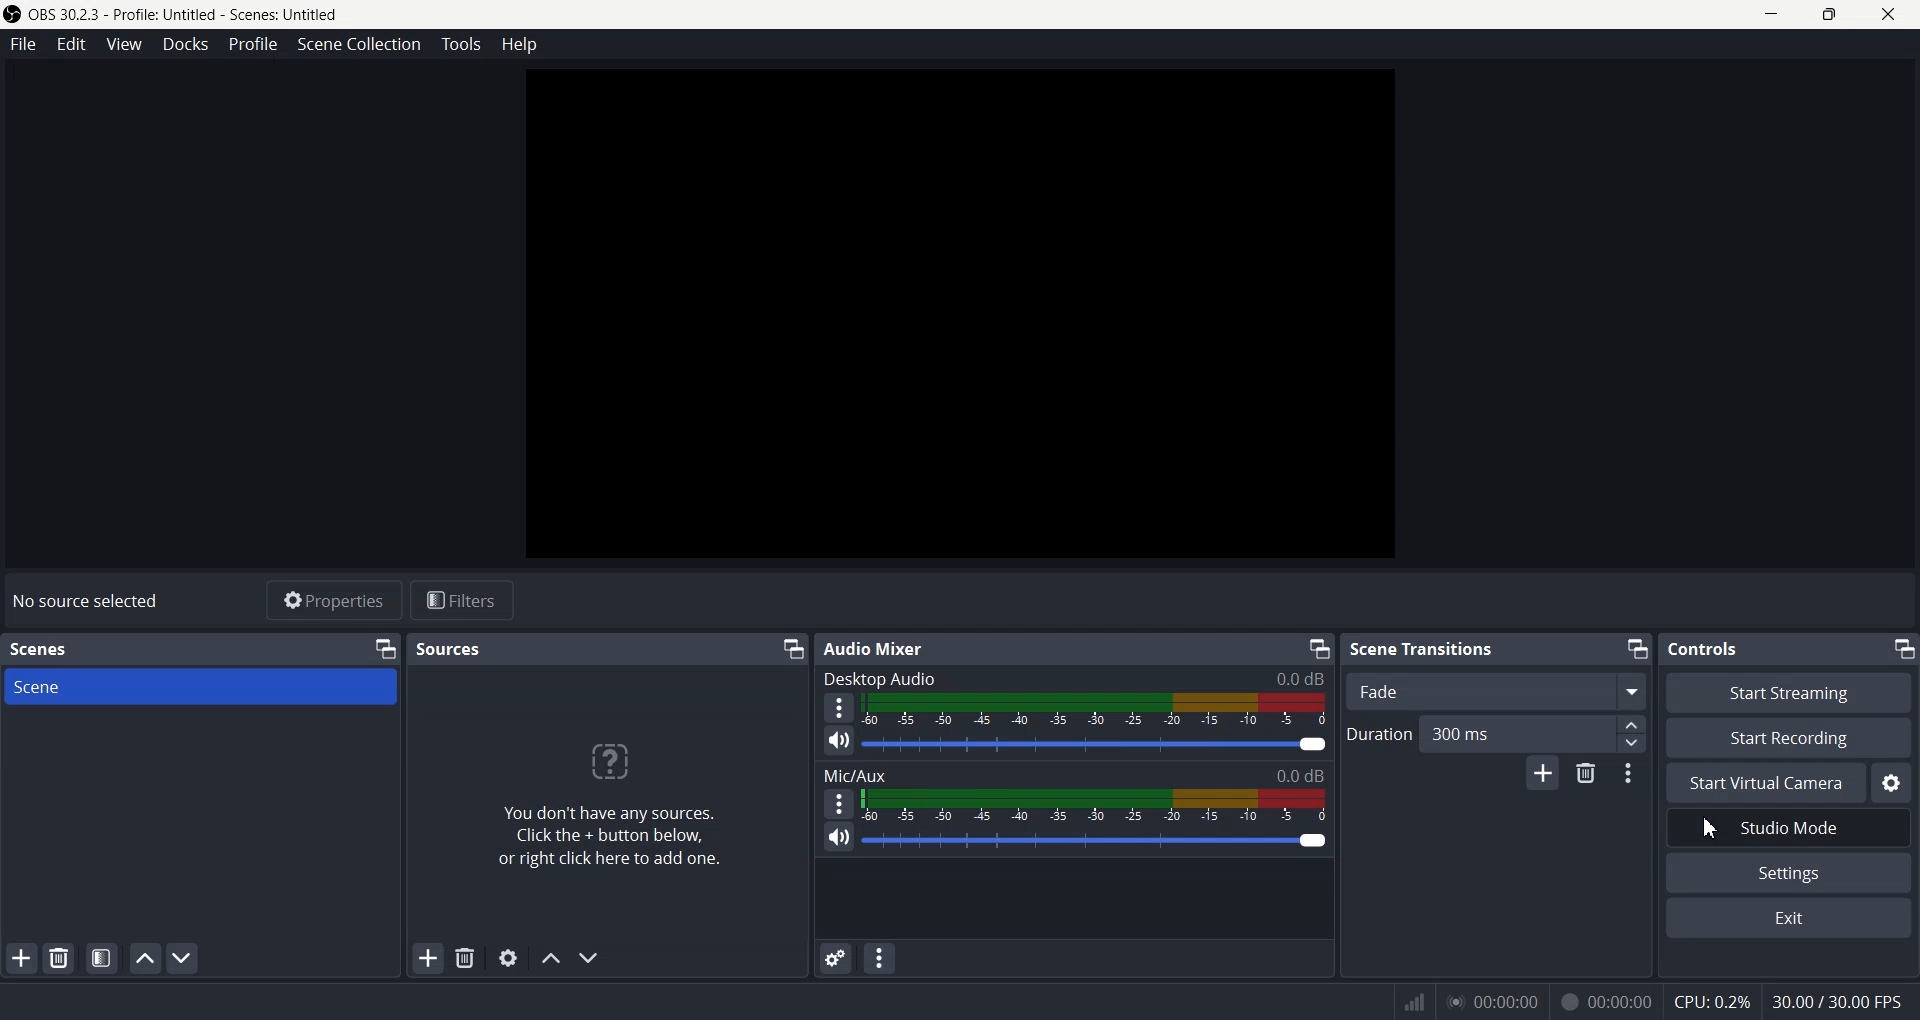  Describe the element at coordinates (1788, 873) in the screenshot. I see `Settings` at that location.